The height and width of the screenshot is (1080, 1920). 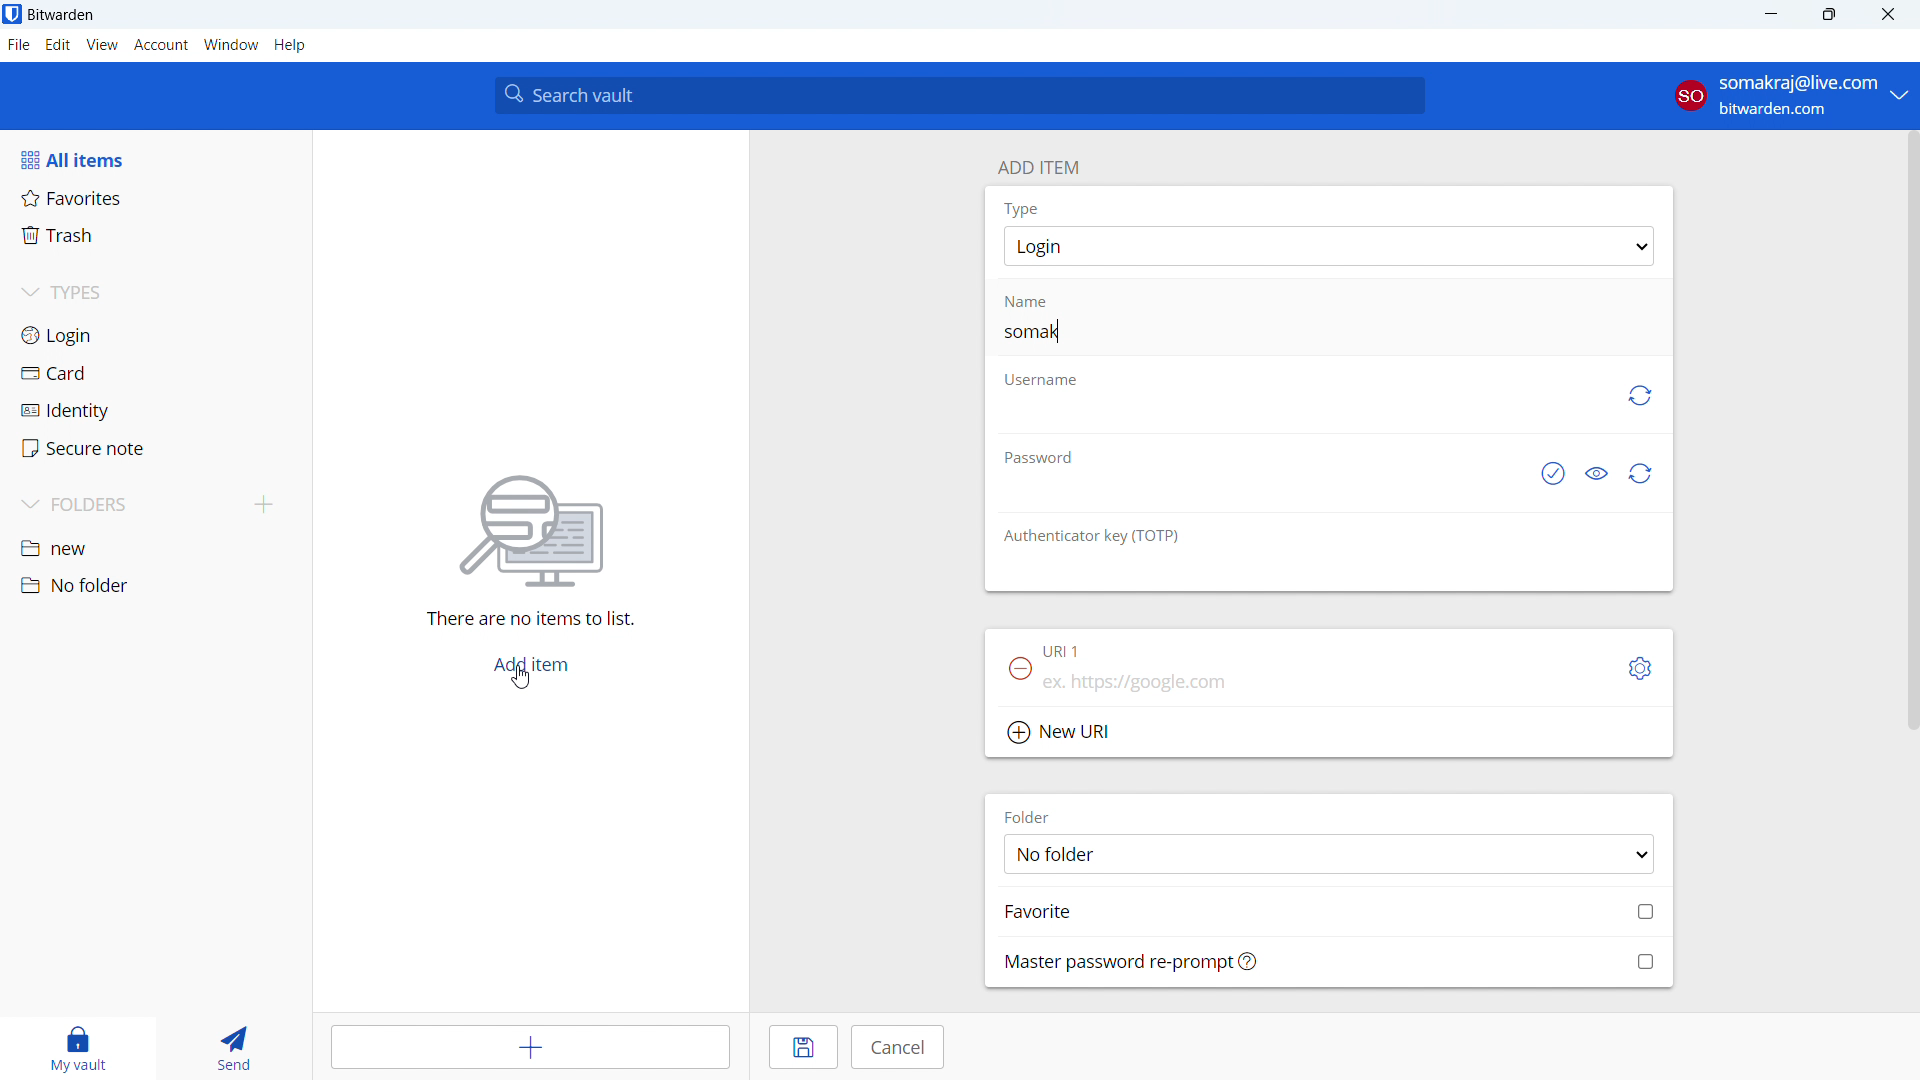 What do you see at coordinates (231, 1048) in the screenshot?
I see `send` at bounding box center [231, 1048].